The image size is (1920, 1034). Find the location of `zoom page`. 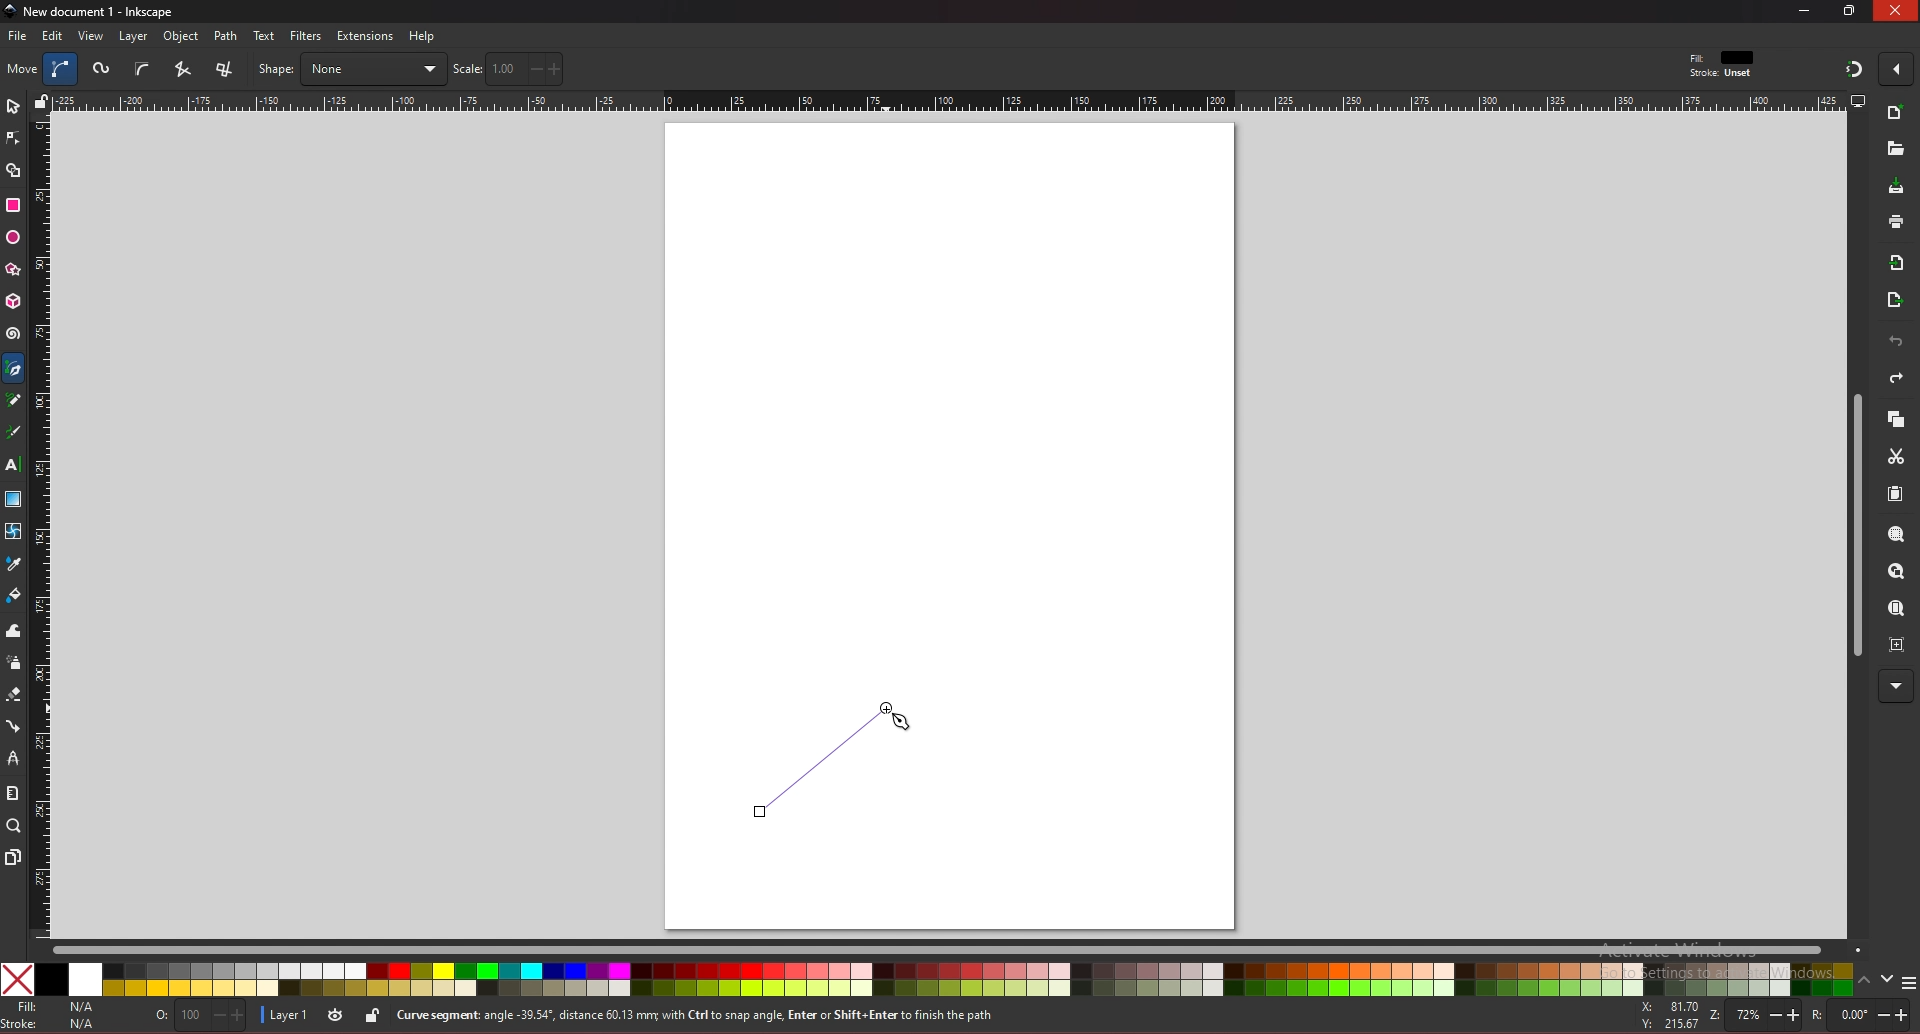

zoom page is located at coordinates (1895, 610).